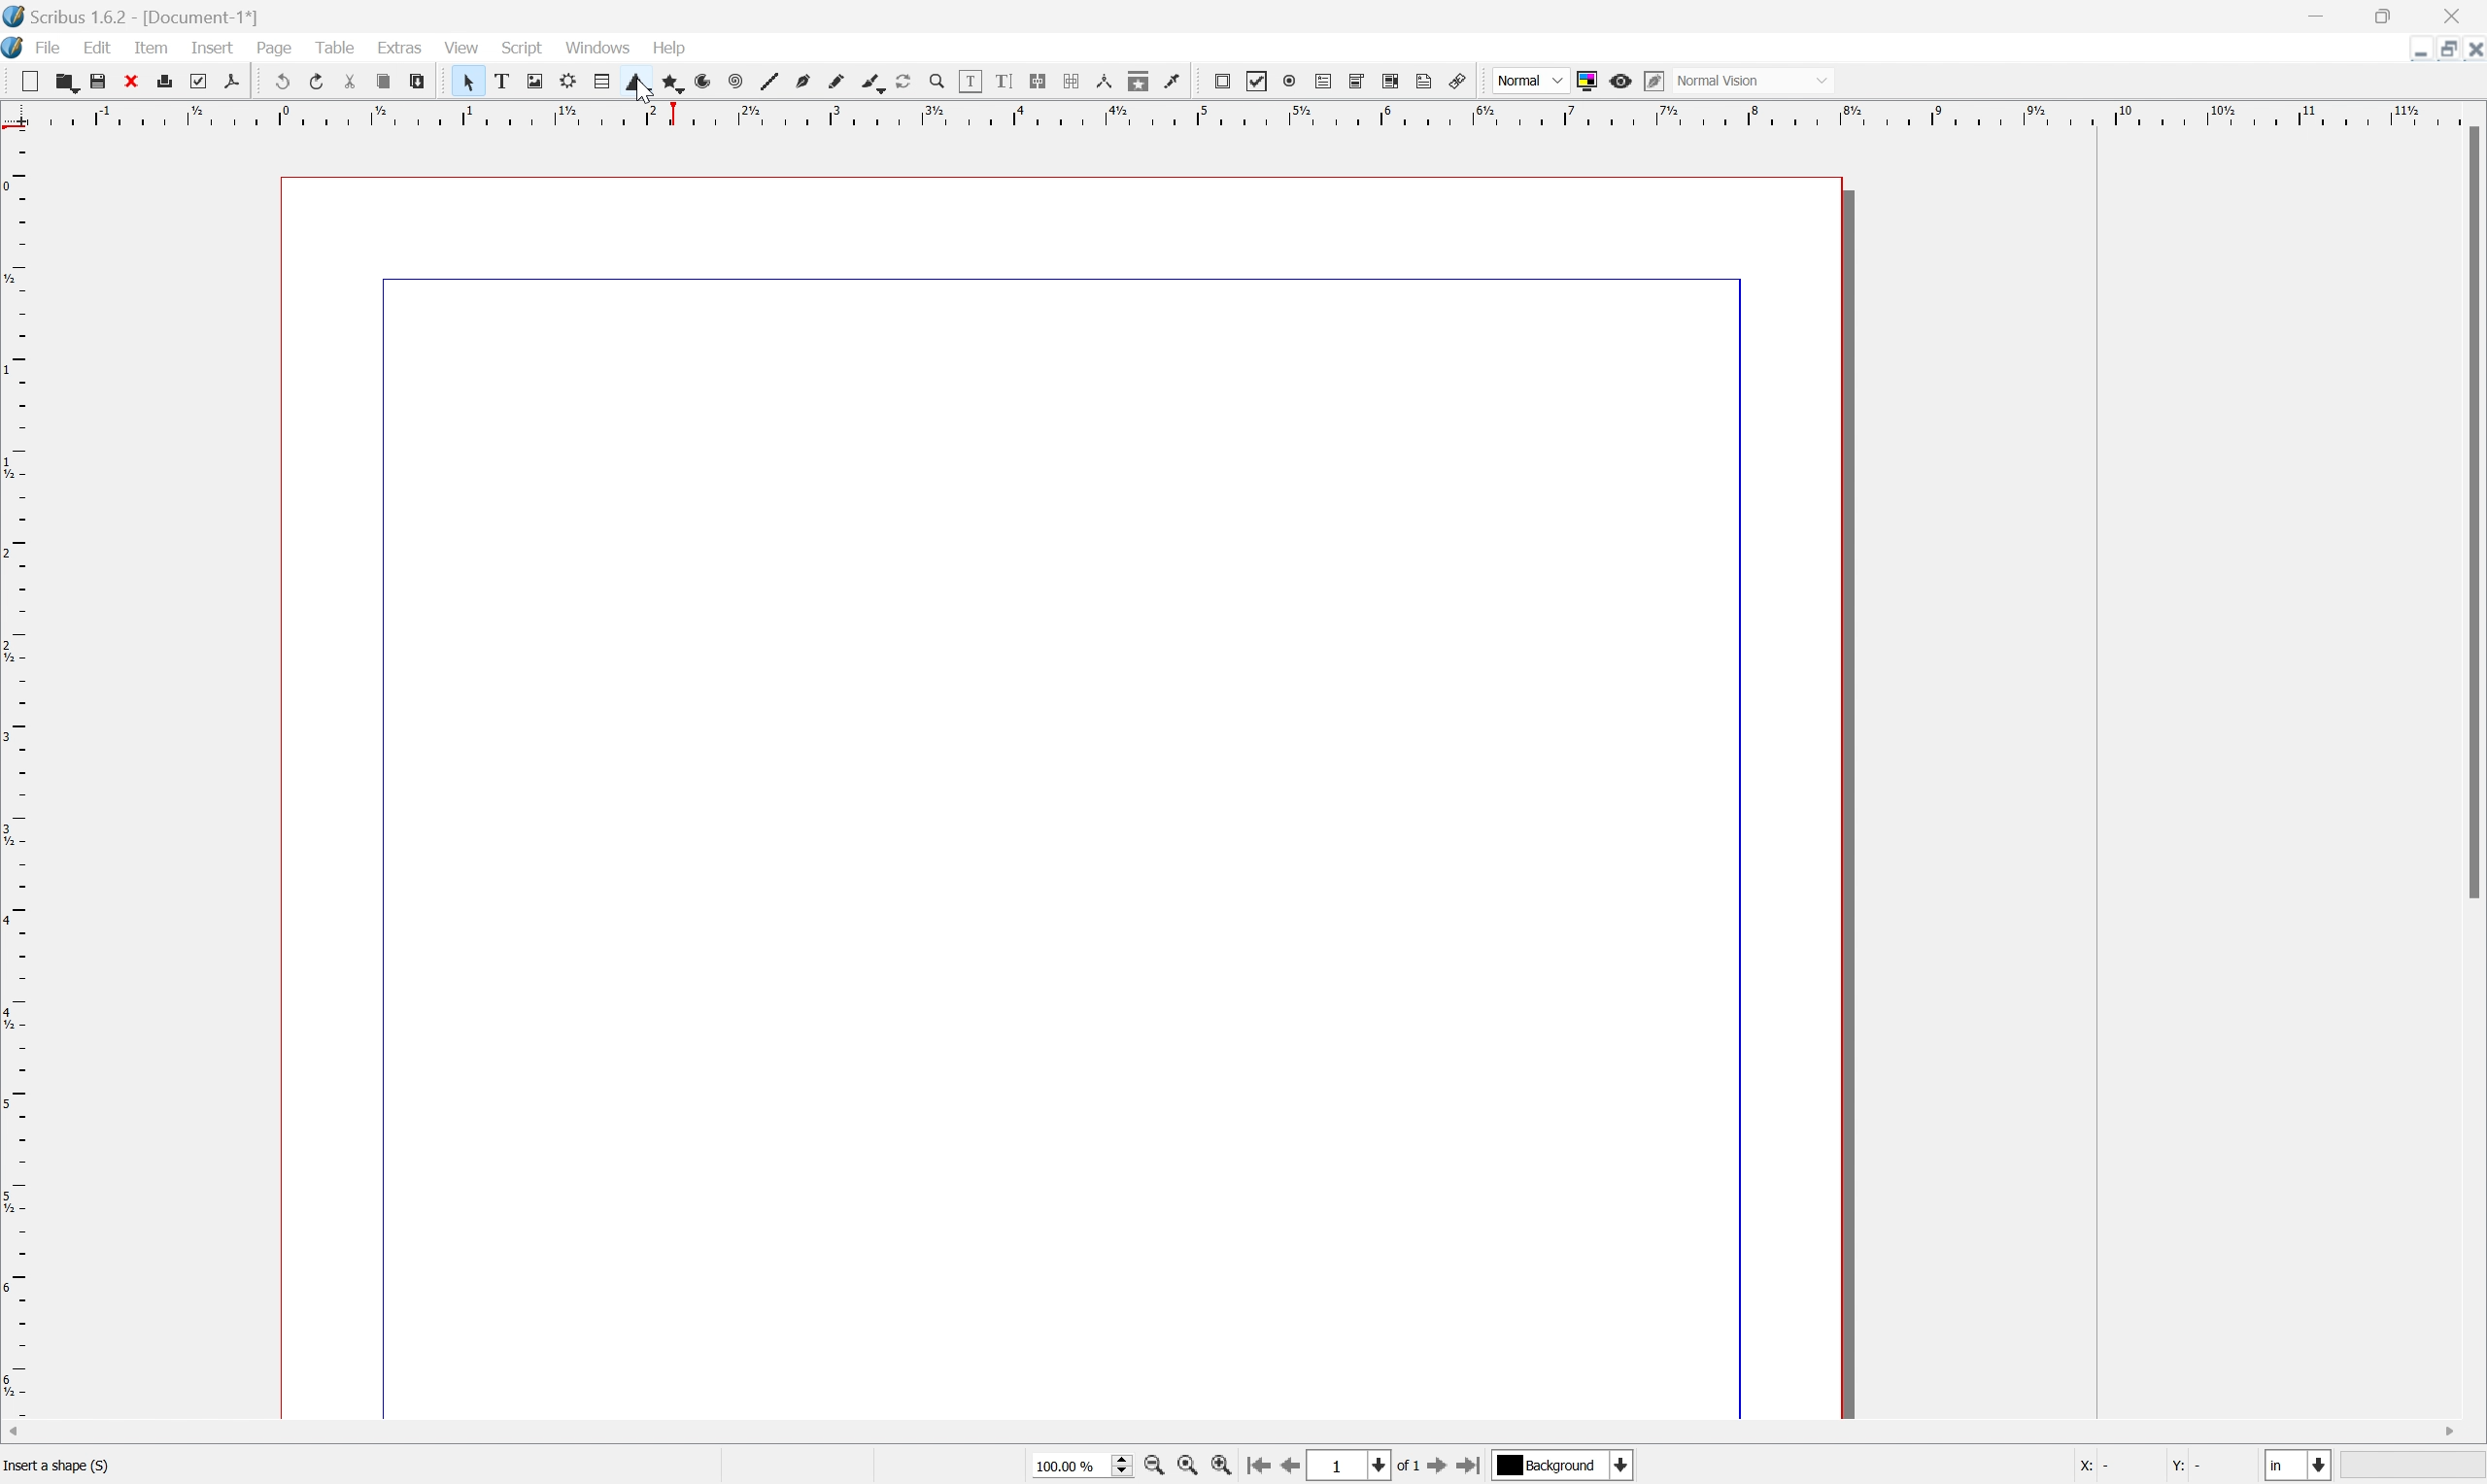  Describe the element at coordinates (2083, 1464) in the screenshot. I see `X:` at that location.